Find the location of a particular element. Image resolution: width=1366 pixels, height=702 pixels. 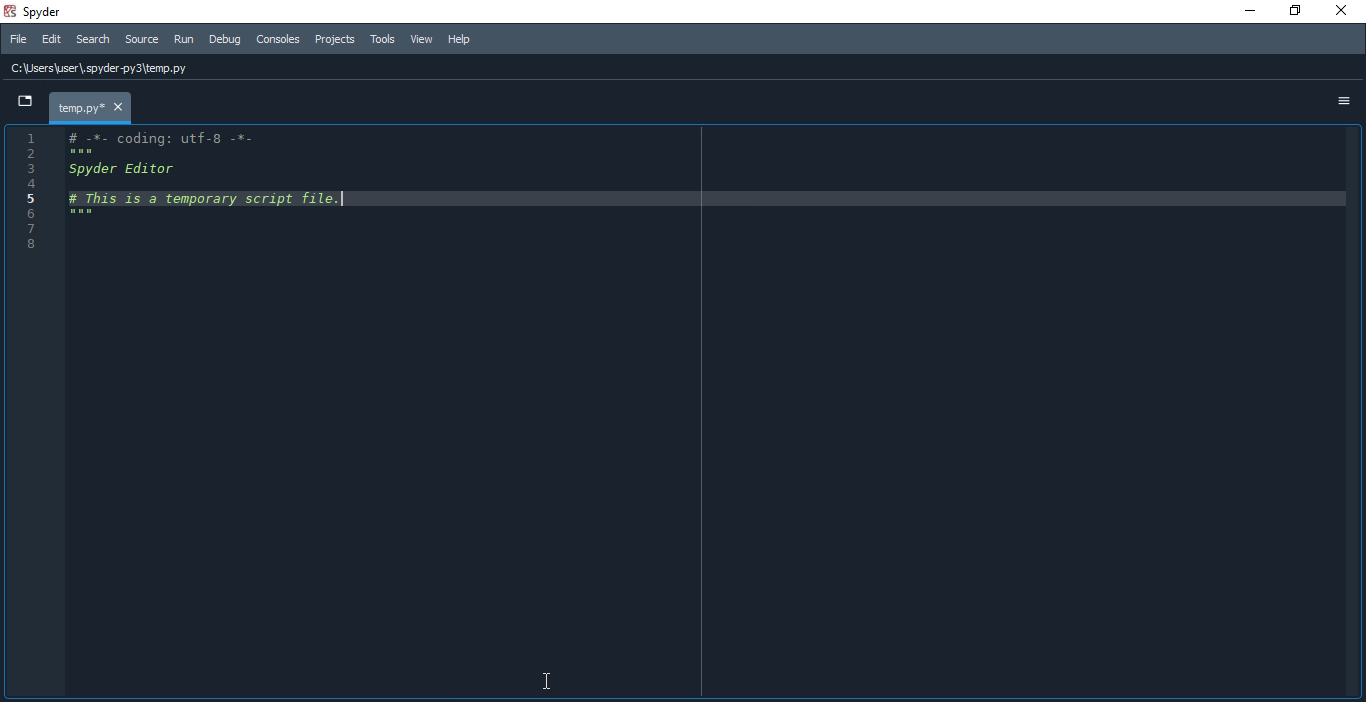

close is located at coordinates (1338, 11).